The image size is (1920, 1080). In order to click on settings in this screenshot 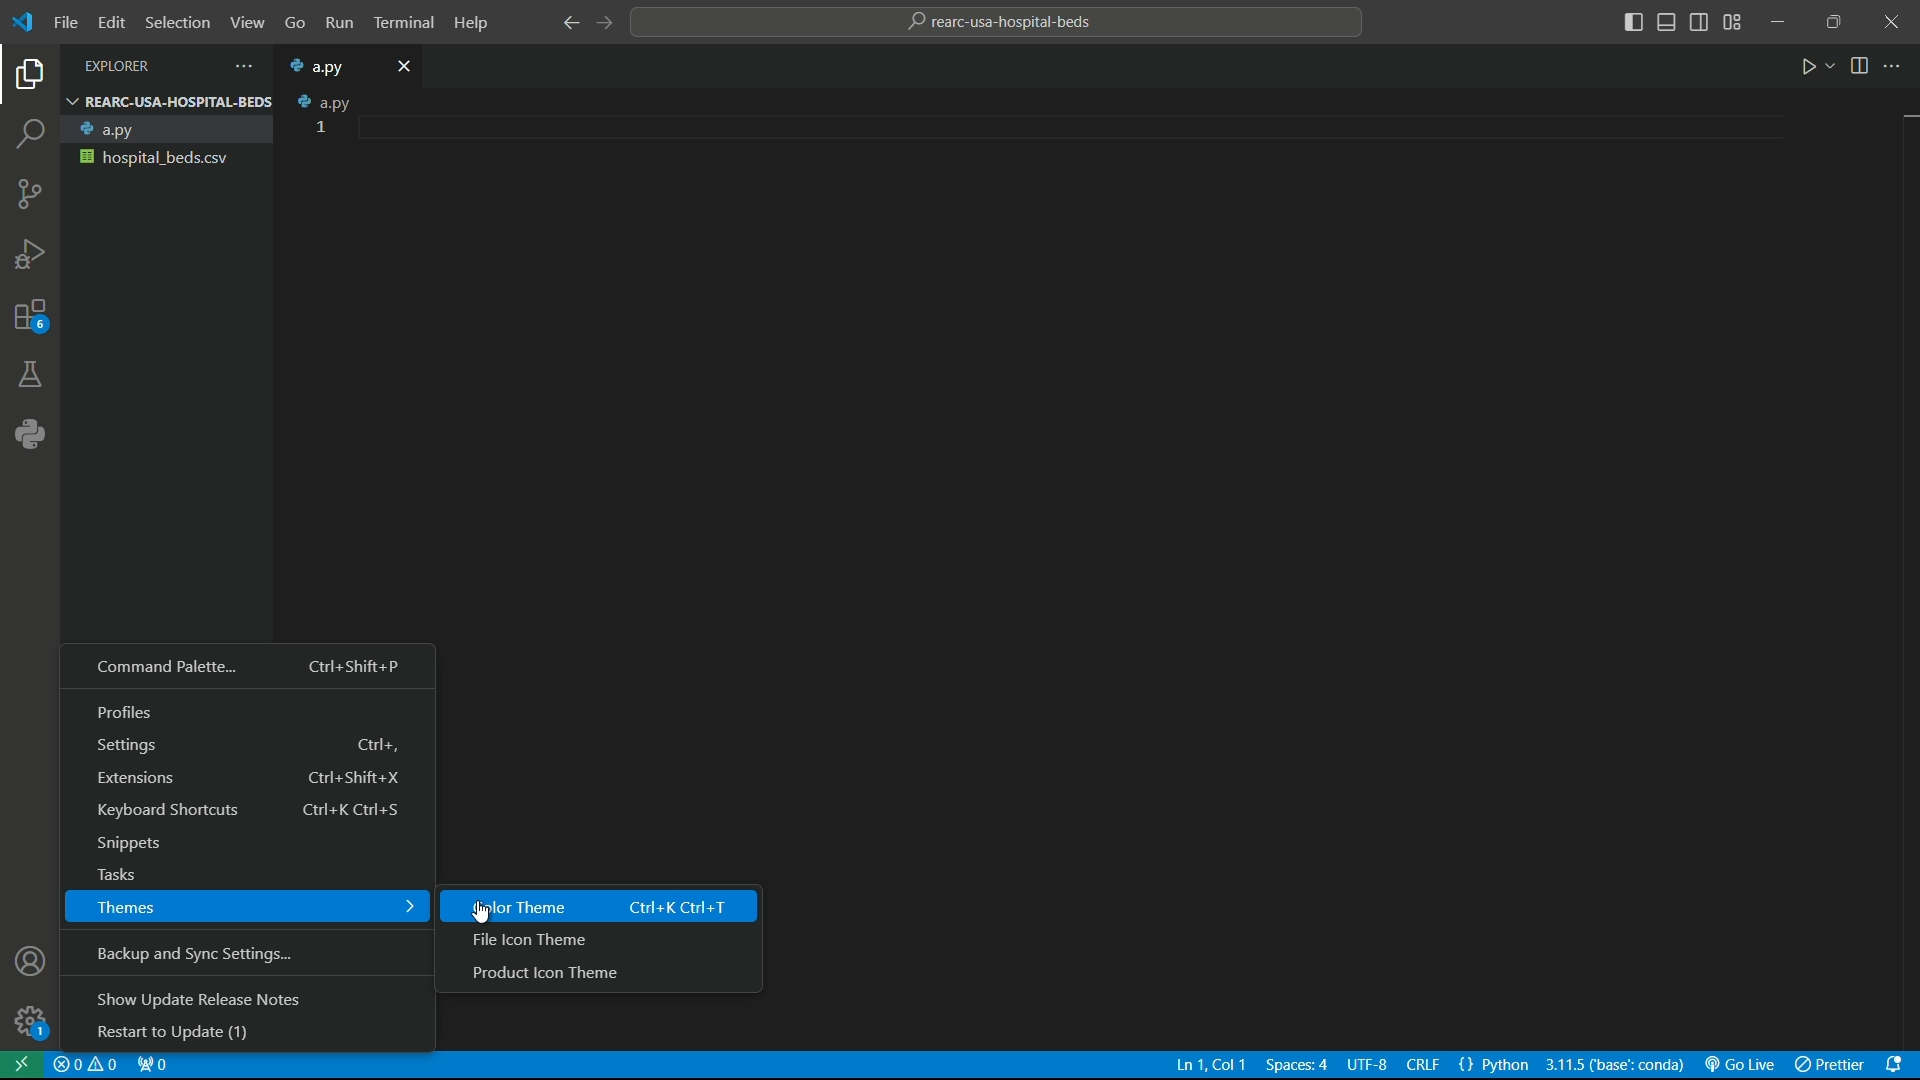, I will do `click(248, 747)`.